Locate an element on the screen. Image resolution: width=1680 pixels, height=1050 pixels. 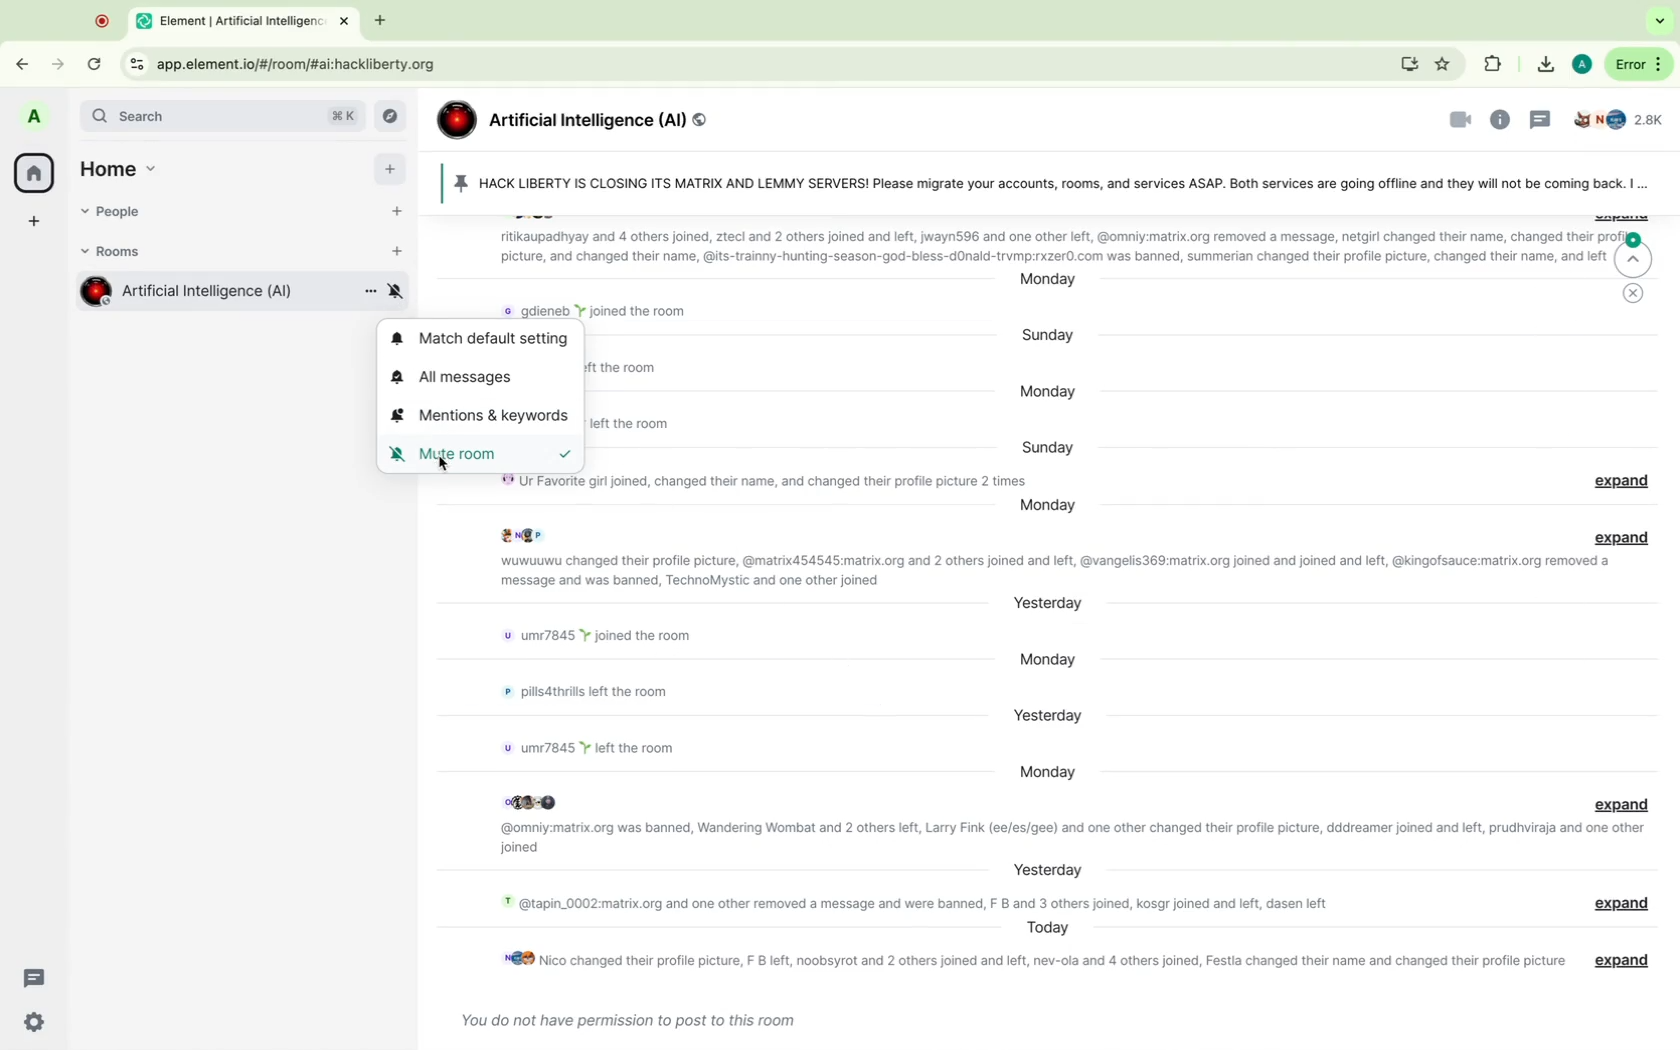
jump to first message is located at coordinates (1631, 257).